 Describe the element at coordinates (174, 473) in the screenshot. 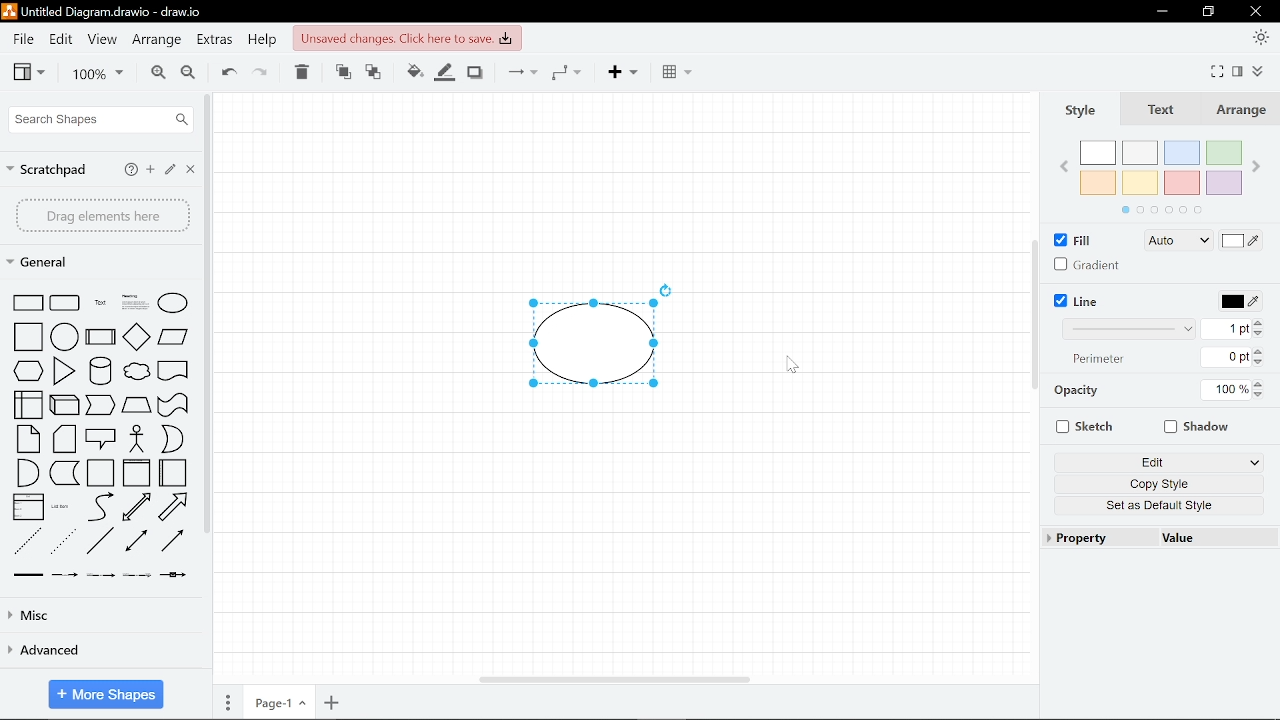

I see `horizontal container` at that location.